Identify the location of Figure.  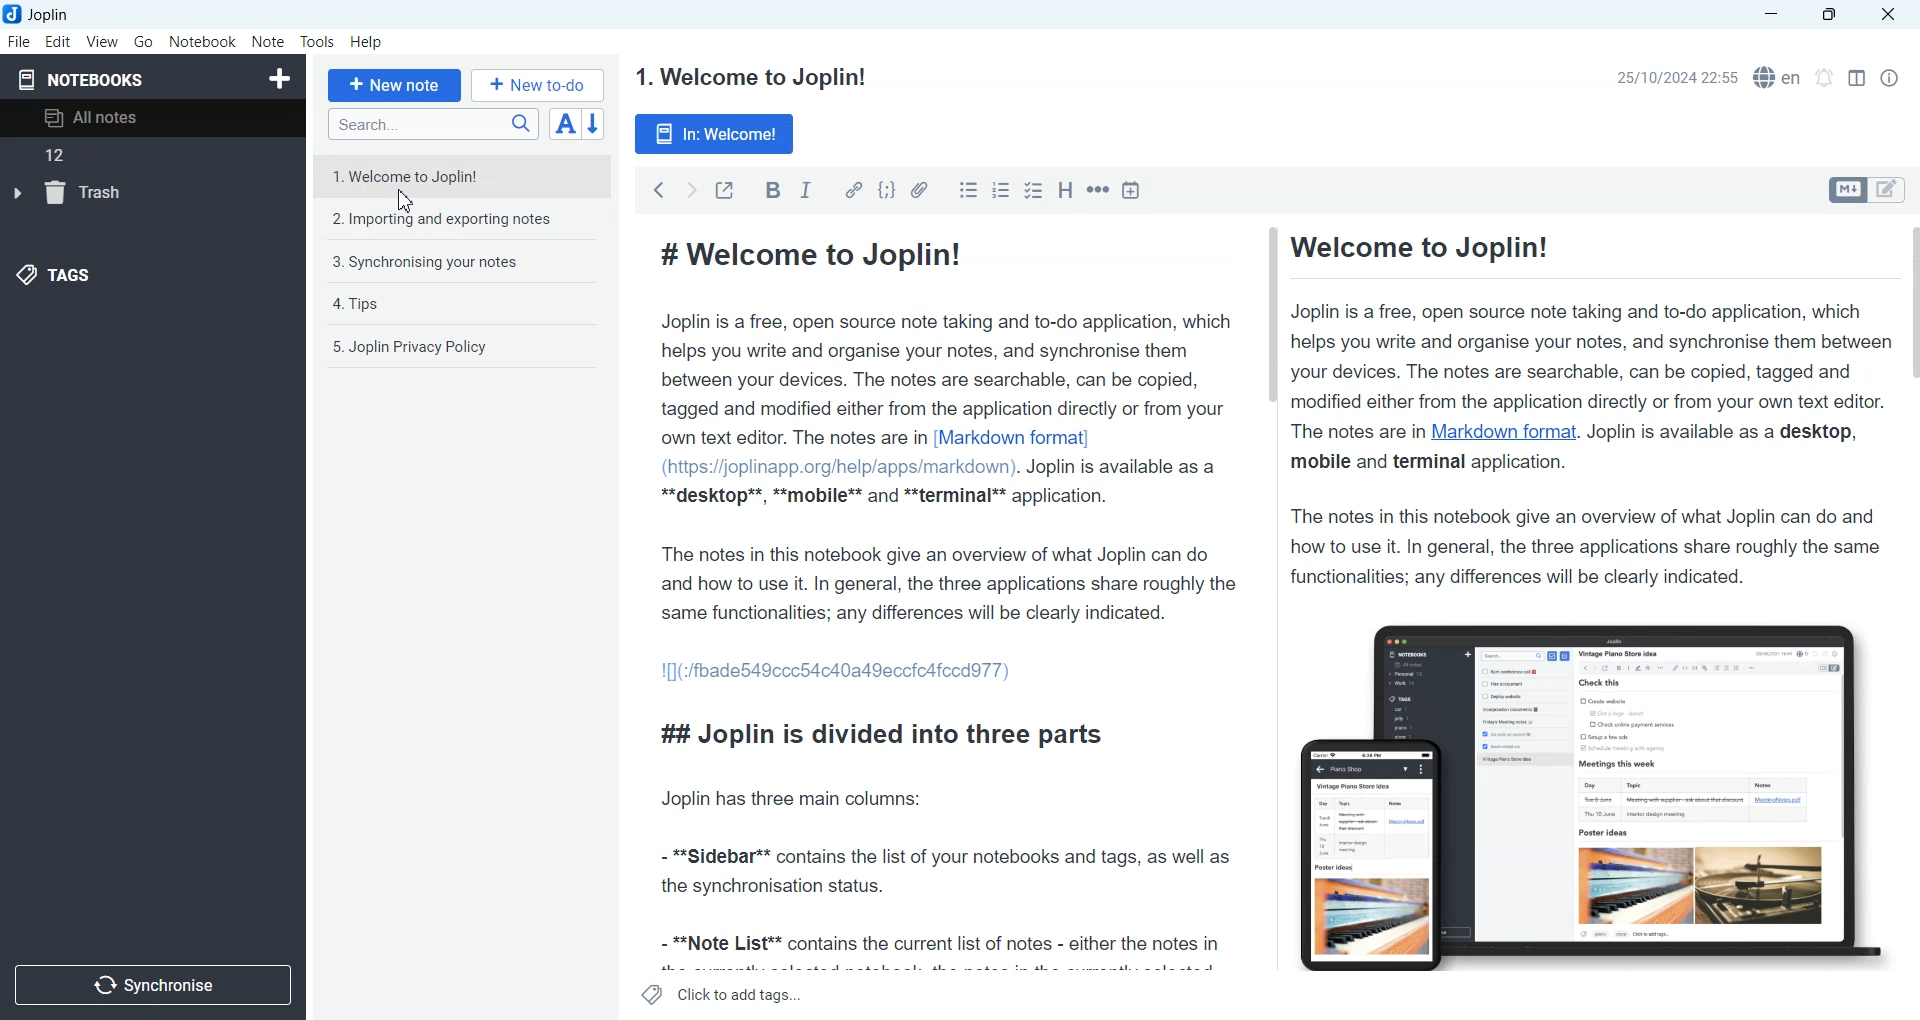
(1580, 787).